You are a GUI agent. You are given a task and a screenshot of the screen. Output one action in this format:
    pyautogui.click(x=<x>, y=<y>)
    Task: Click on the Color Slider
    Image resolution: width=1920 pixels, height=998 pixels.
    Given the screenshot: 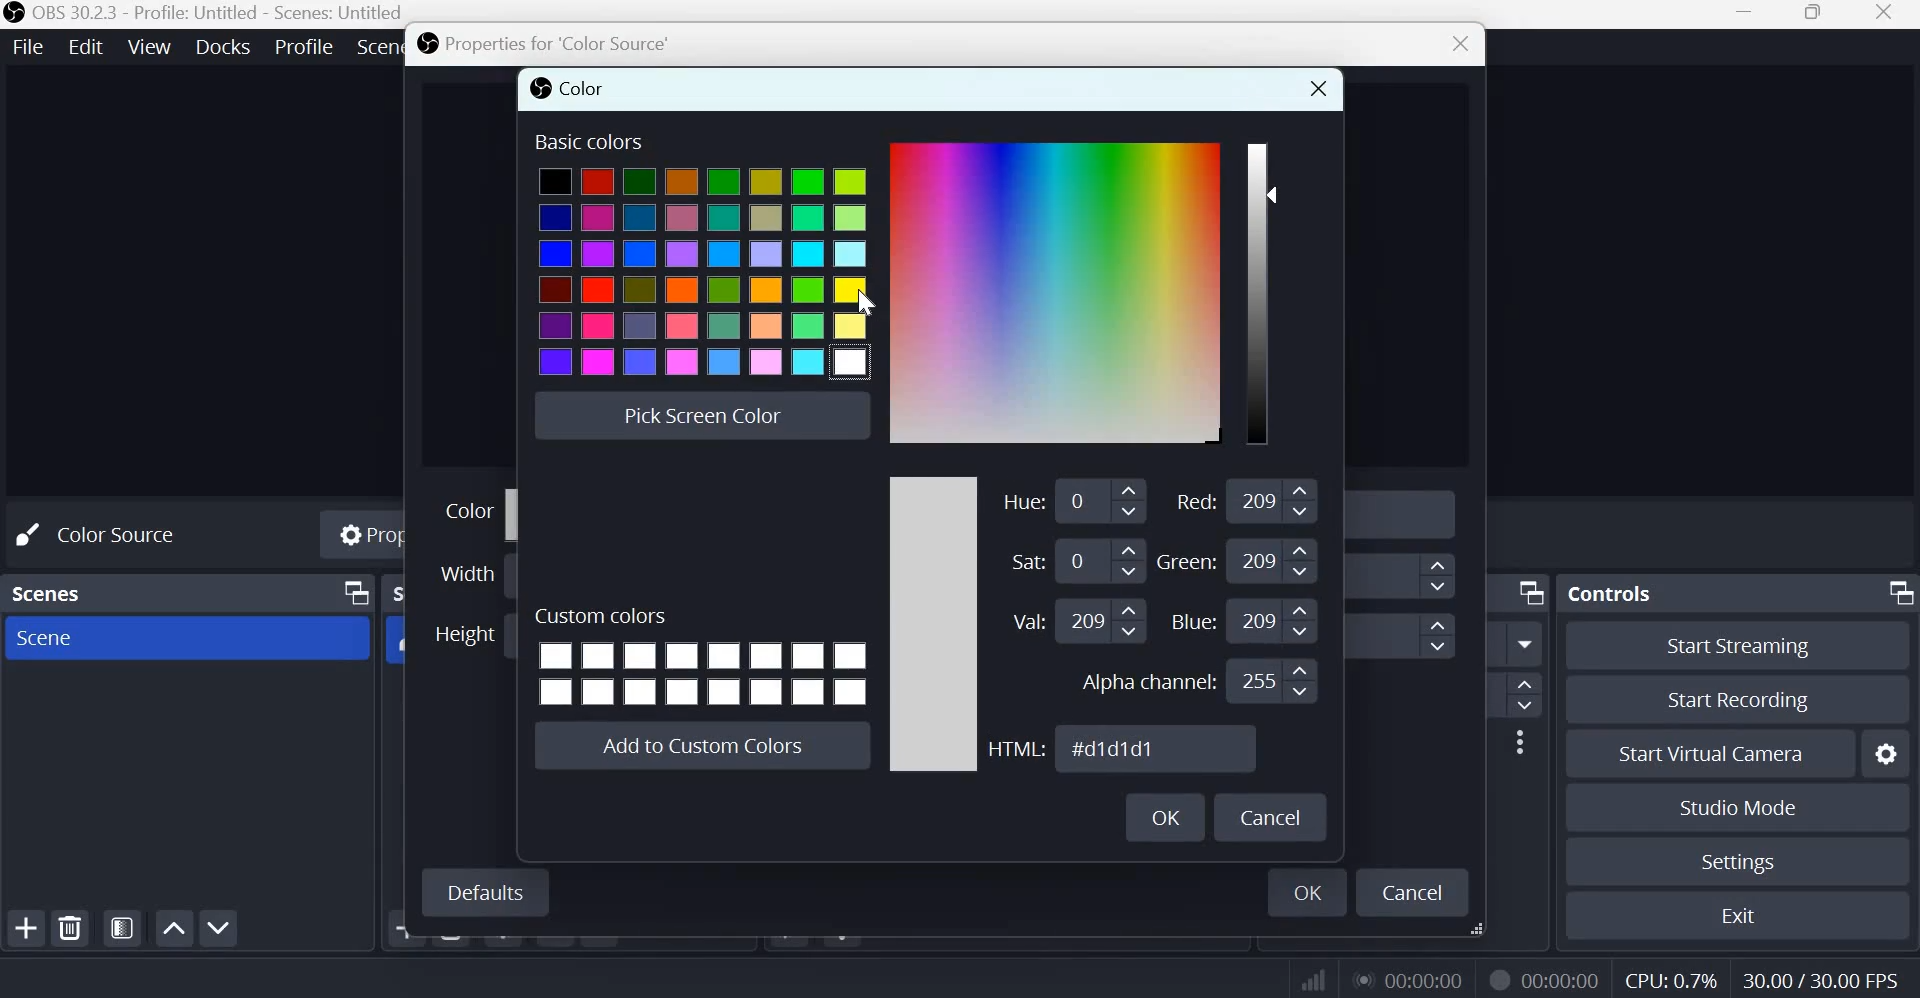 What is the action you would take?
    pyautogui.click(x=1285, y=198)
    